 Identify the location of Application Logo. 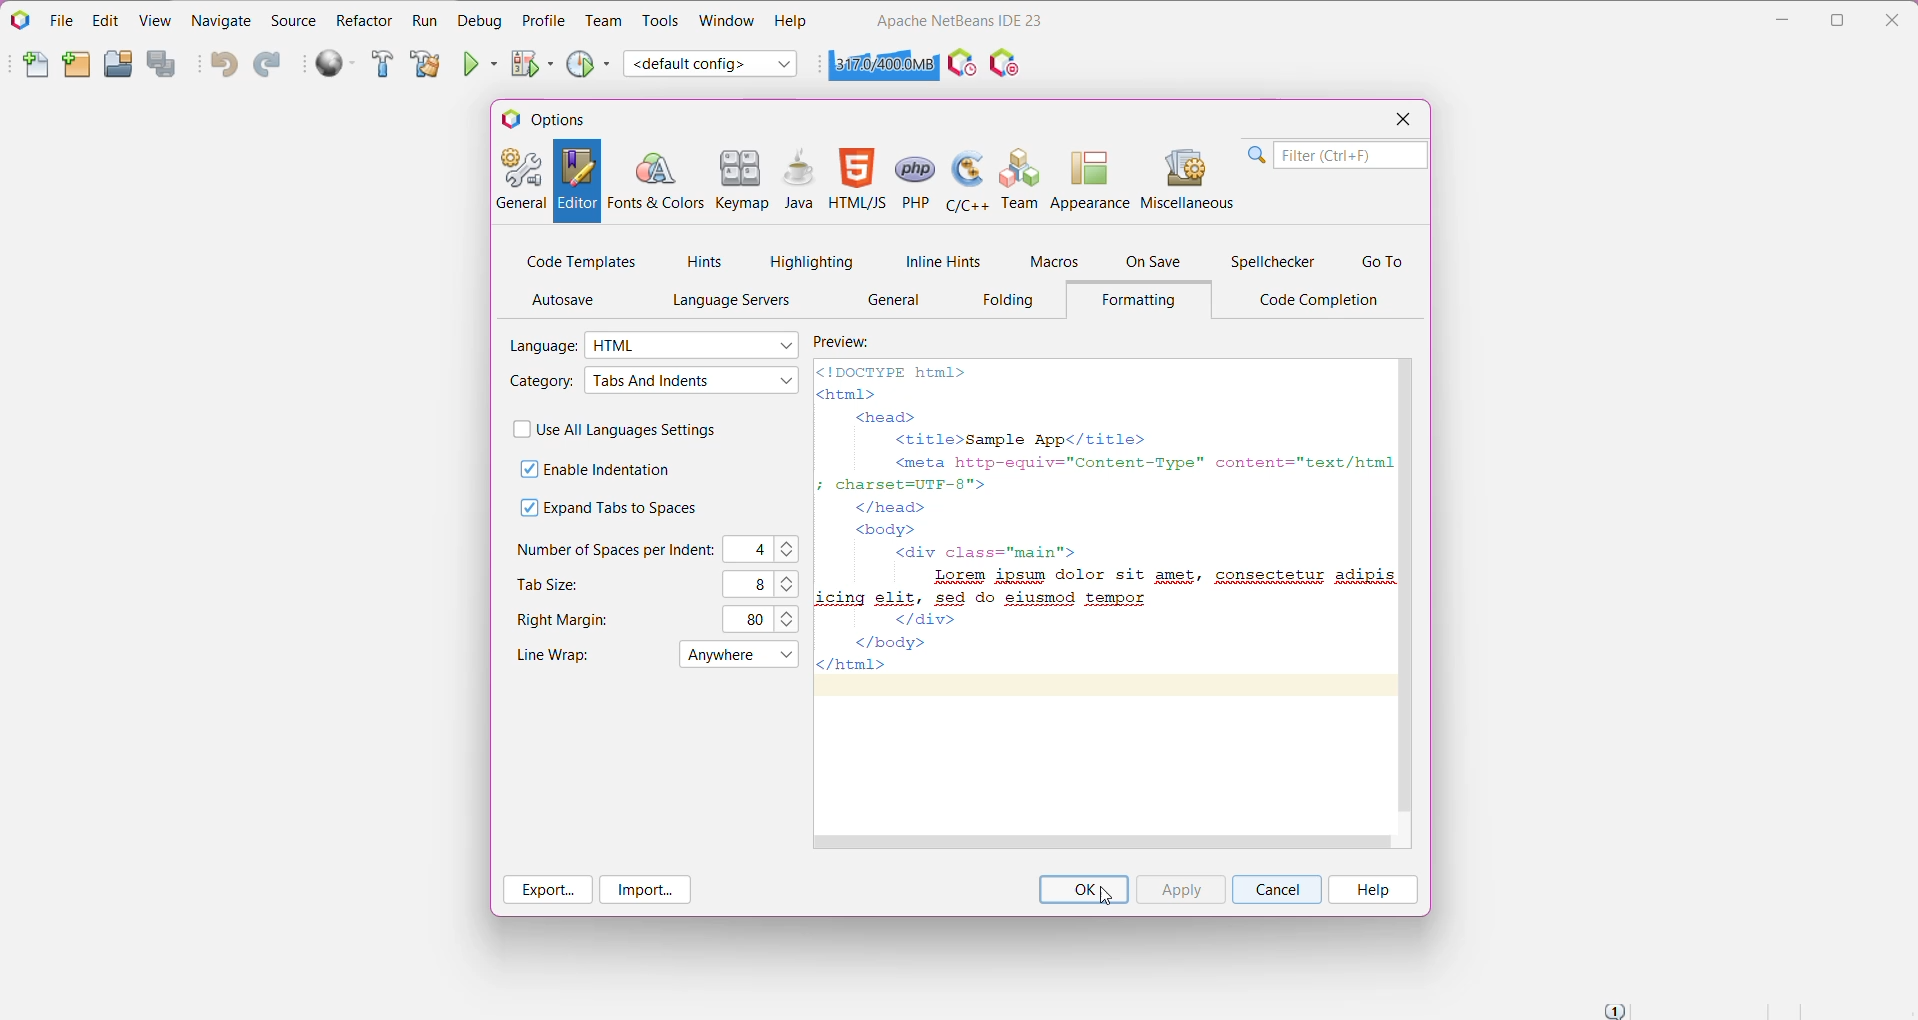
(19, 19).